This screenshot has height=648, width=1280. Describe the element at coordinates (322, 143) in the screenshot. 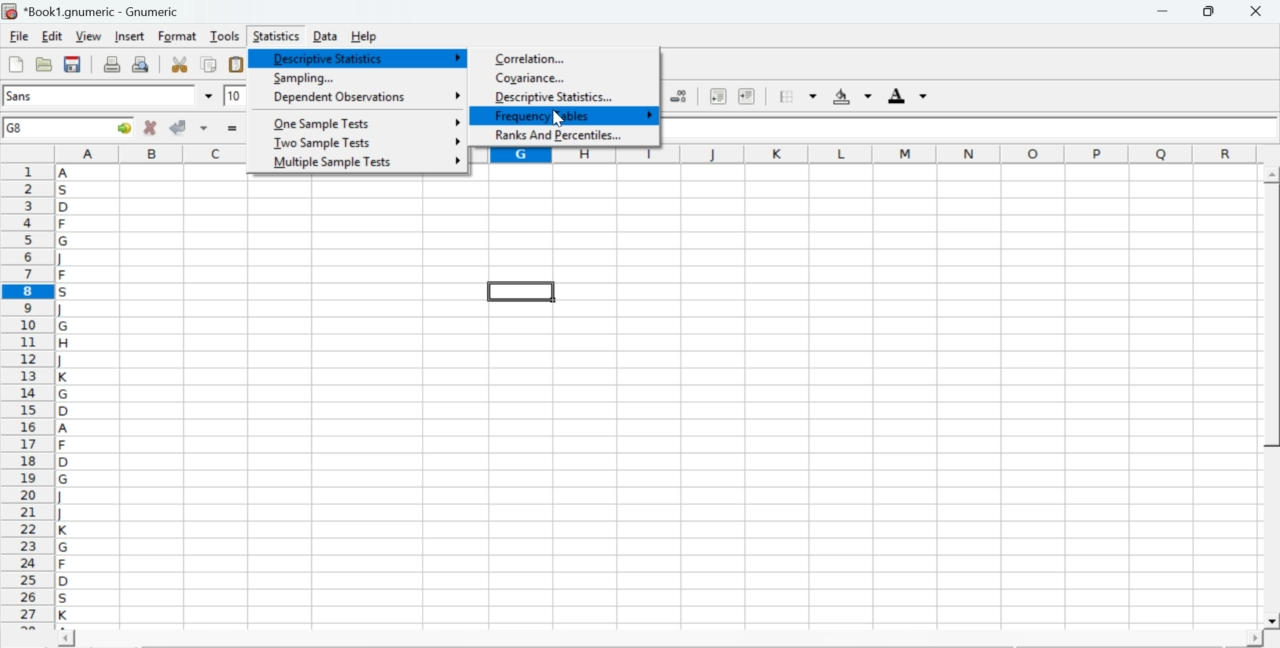

I see `two sample tests` at that location.